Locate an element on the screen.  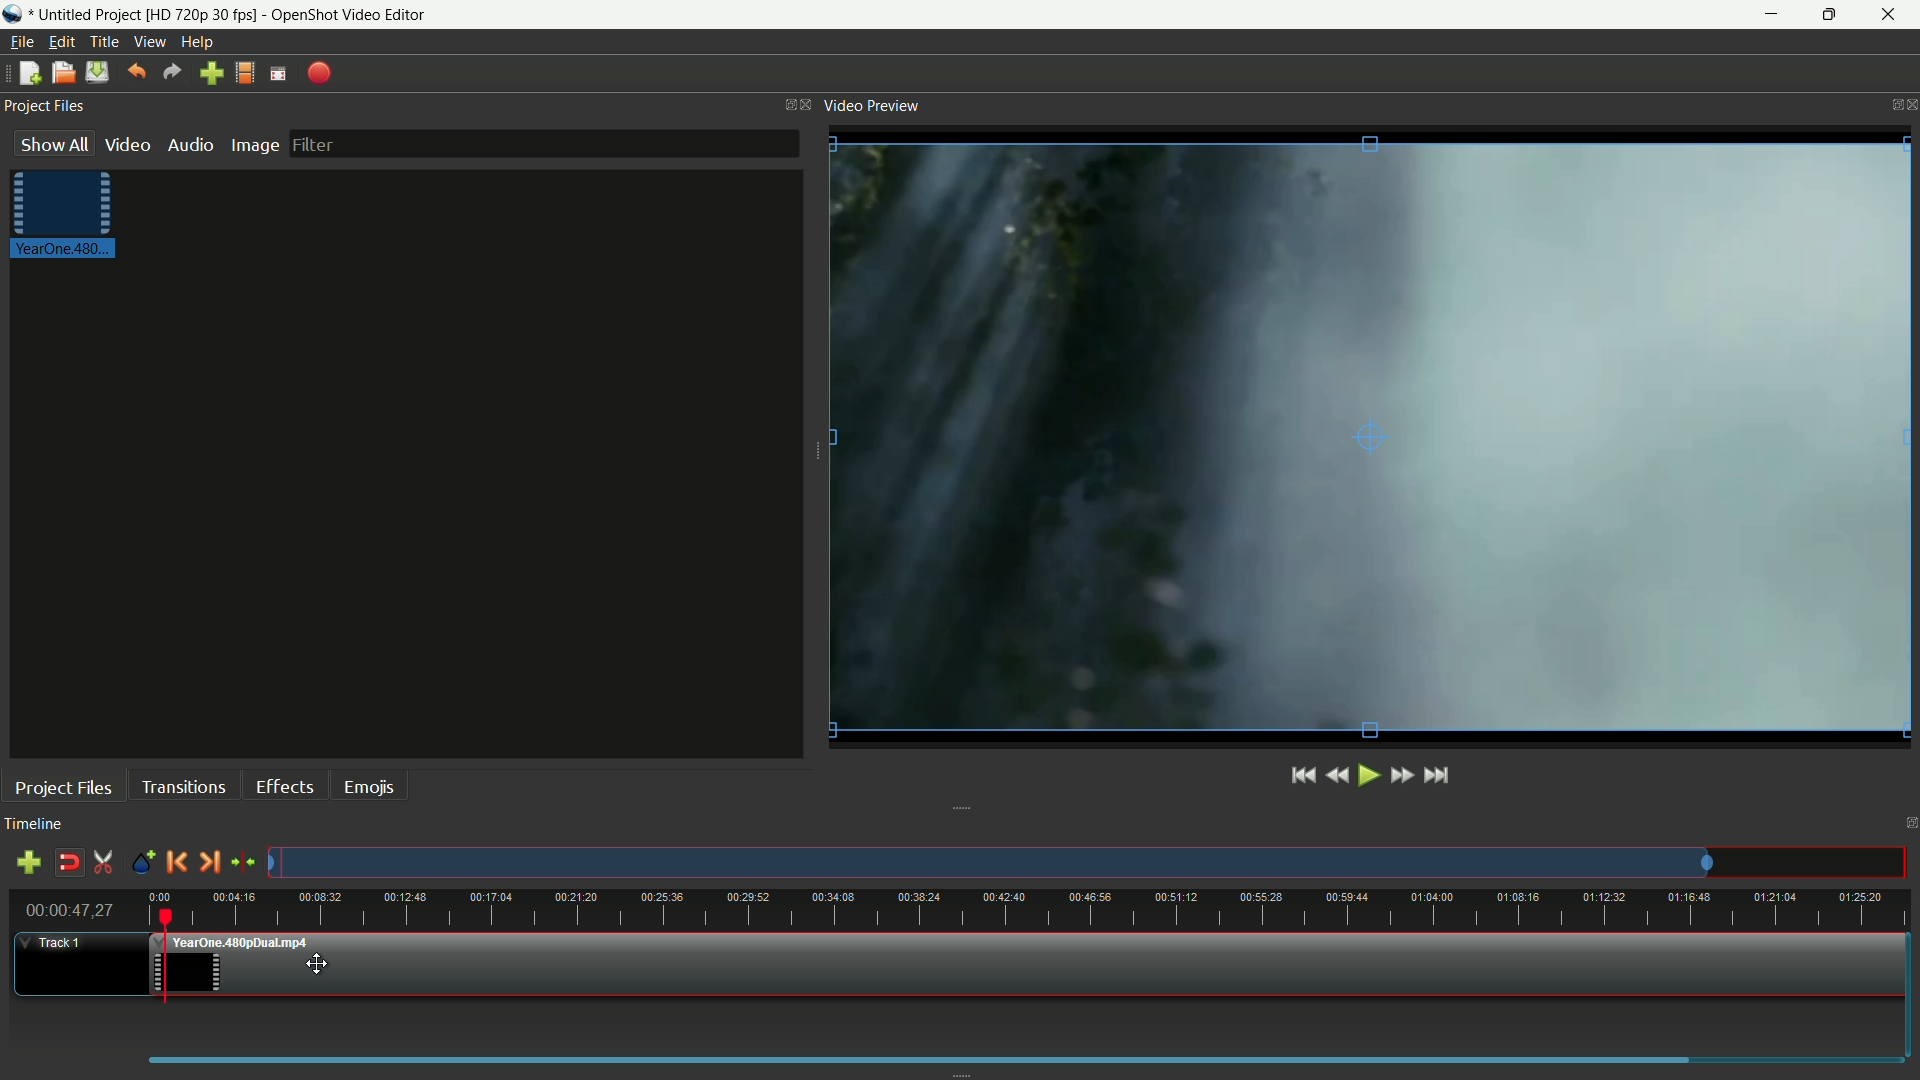
project files is located at coordinates (64, 788).